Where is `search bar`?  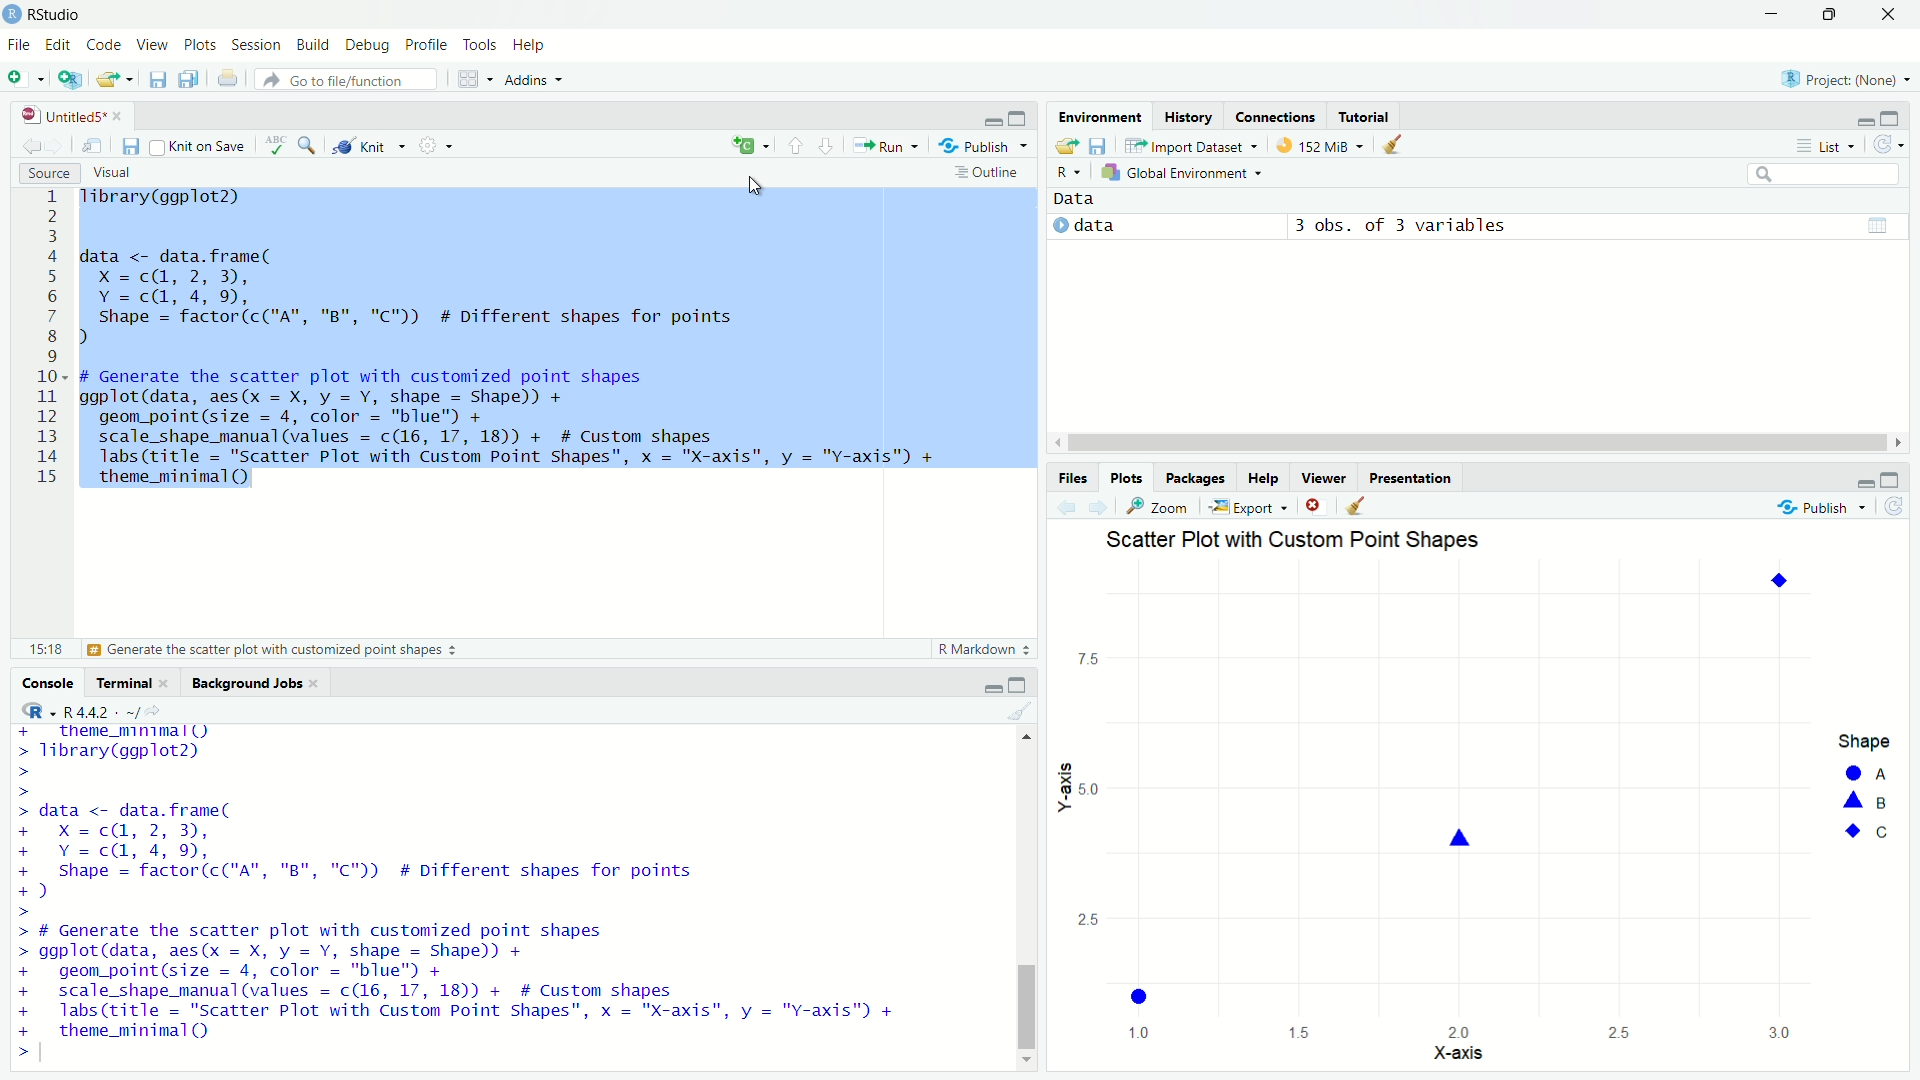 search bar is located at coordinates (1825, 175).